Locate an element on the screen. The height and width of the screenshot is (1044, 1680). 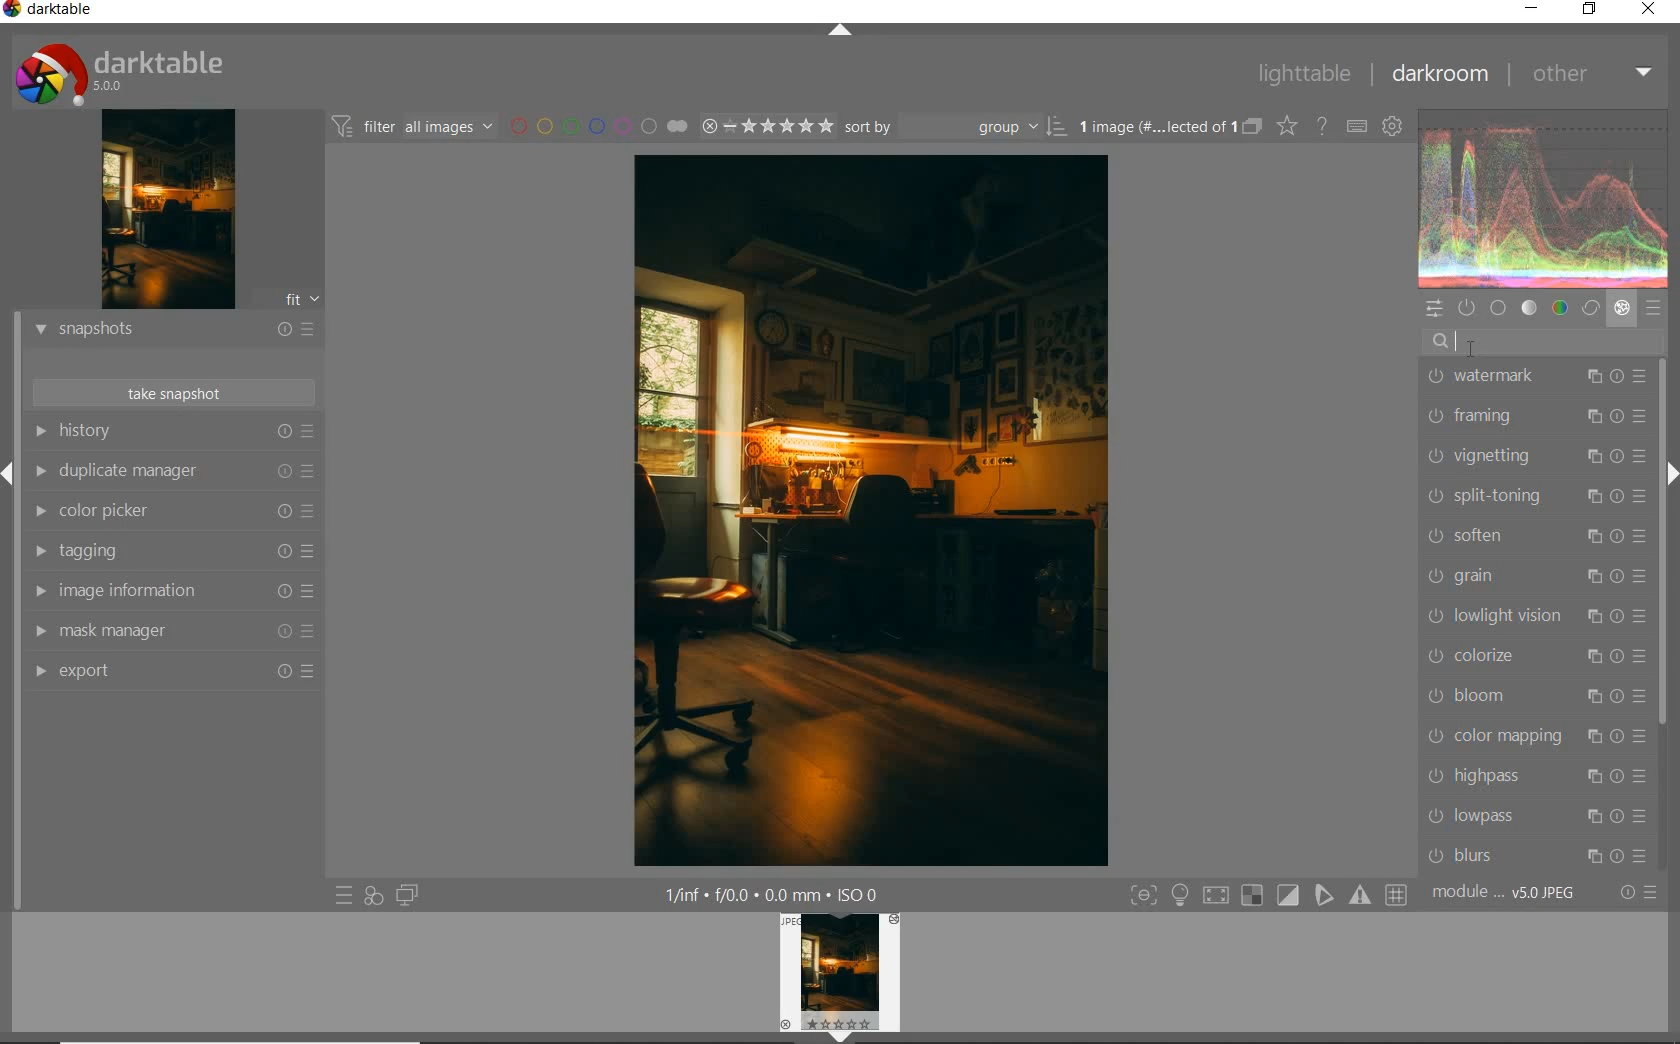
soften is located at coordinates (1535, 535).